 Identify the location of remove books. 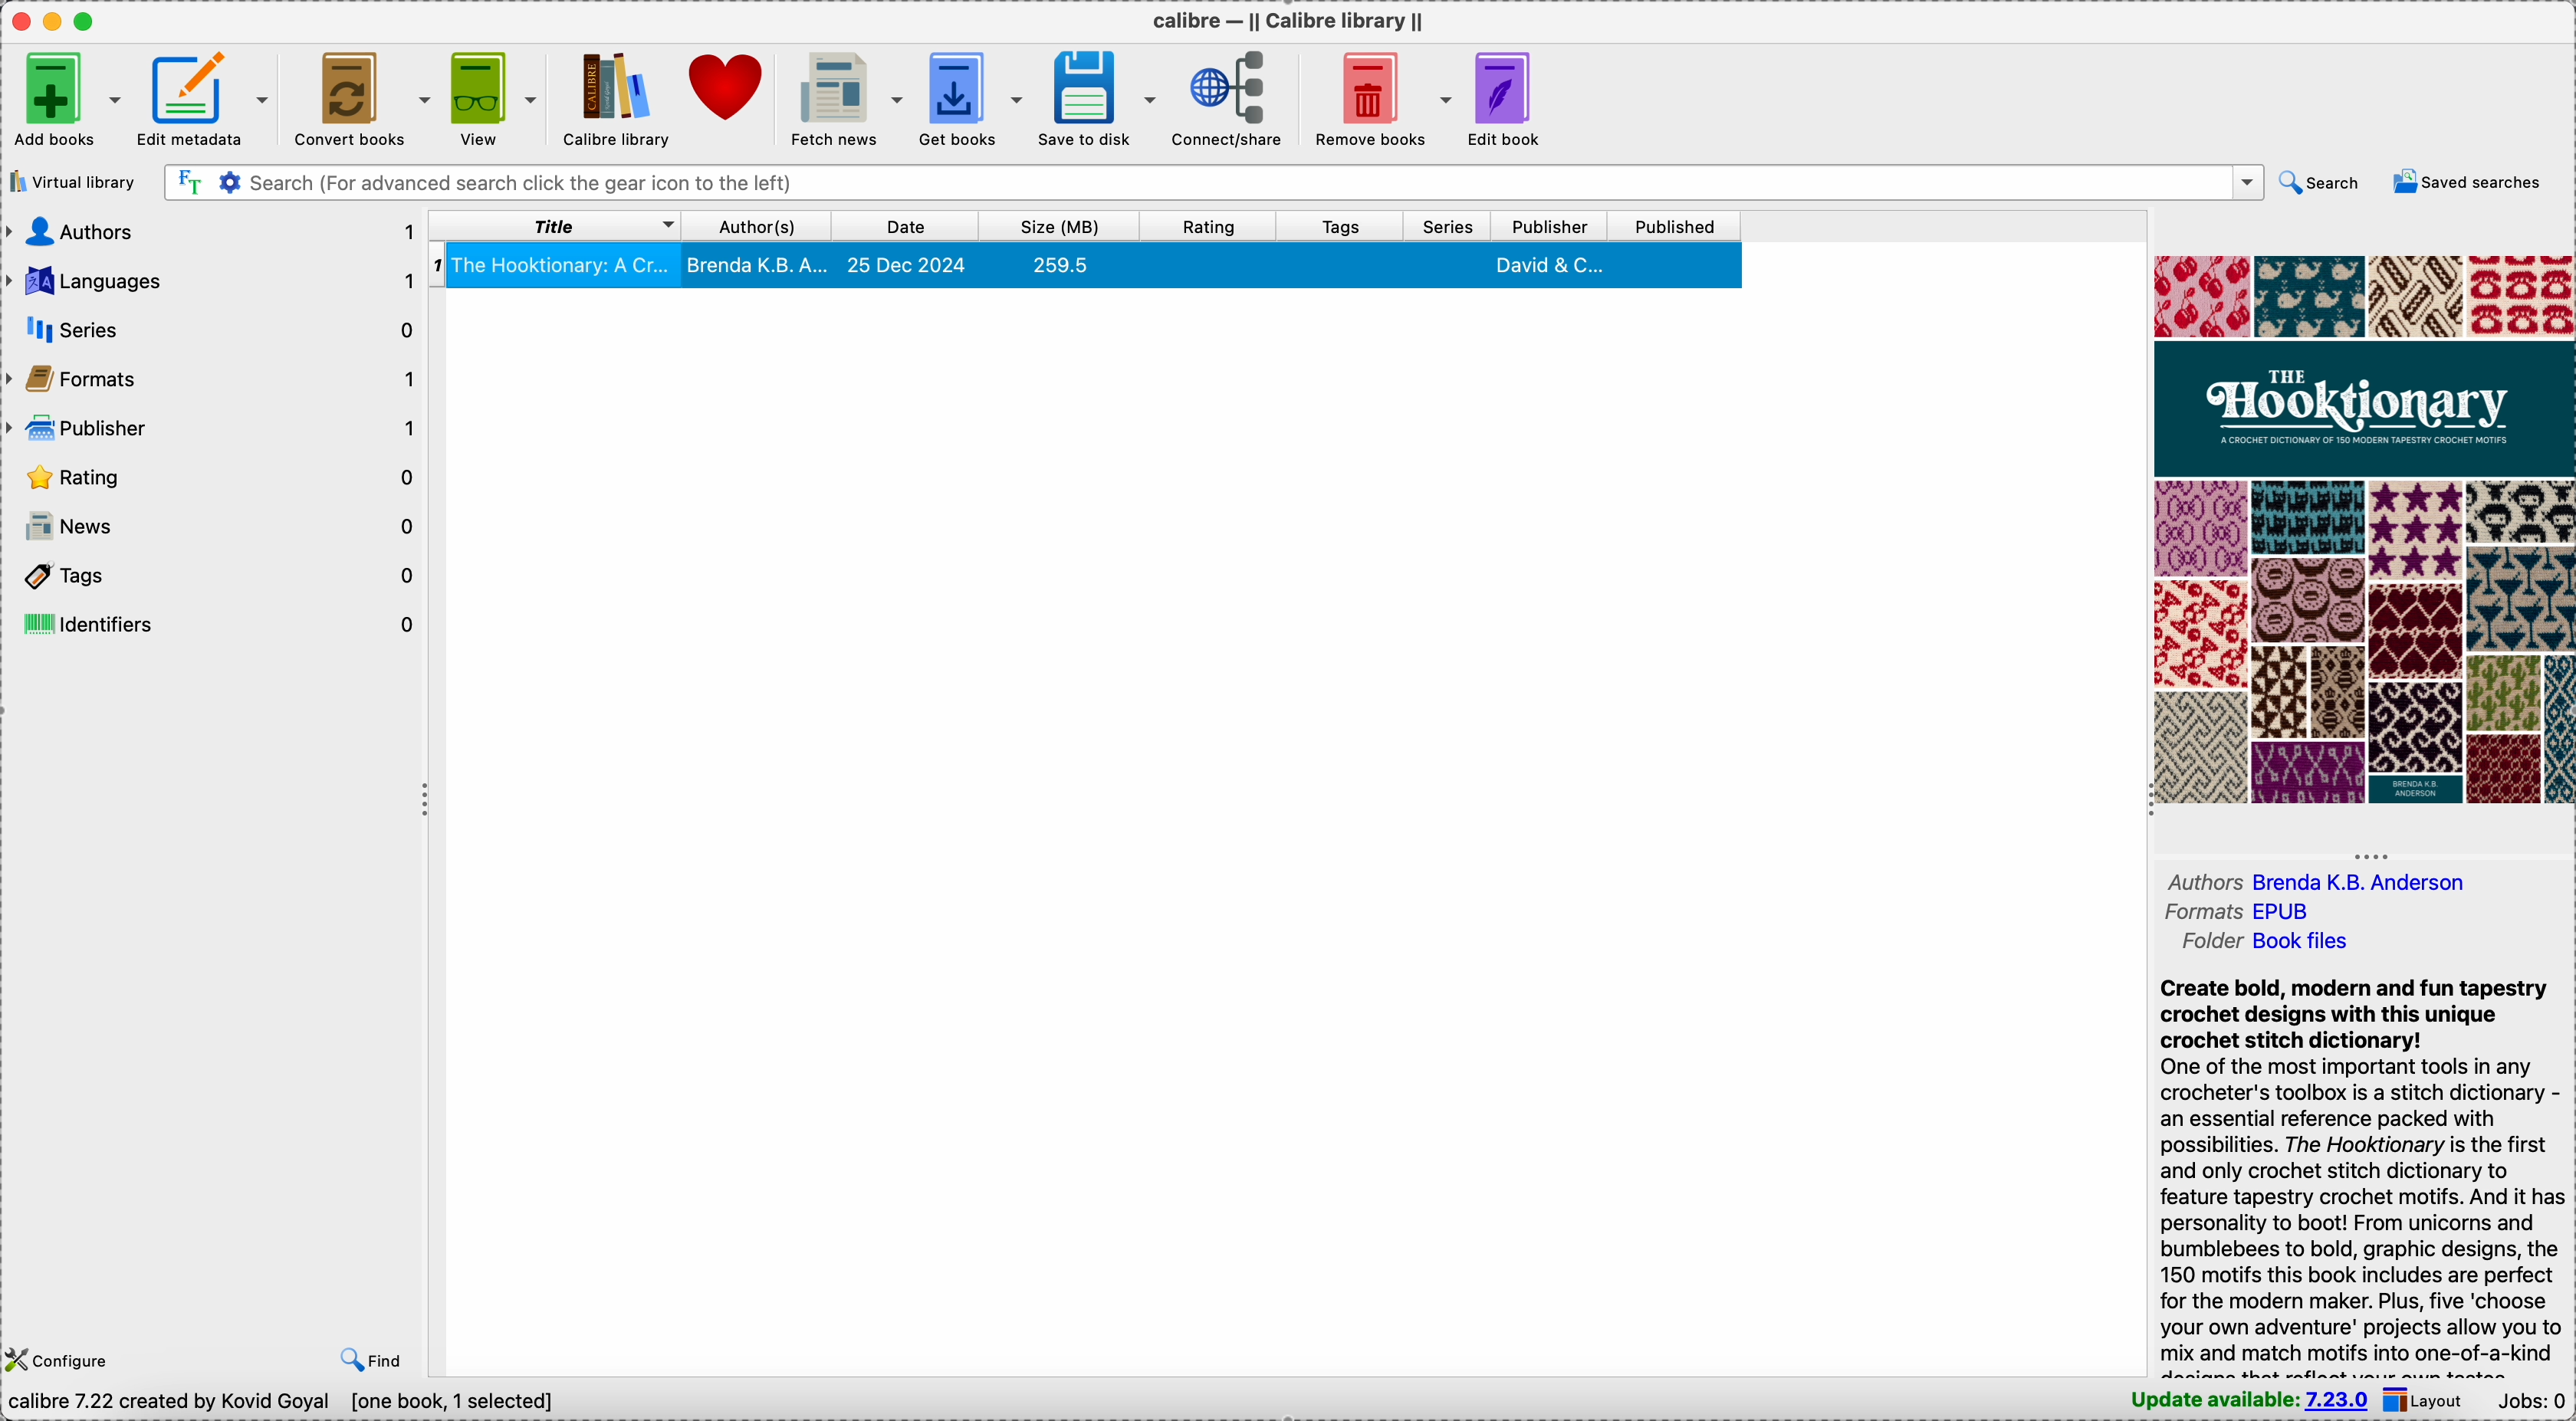
(1385, 97).